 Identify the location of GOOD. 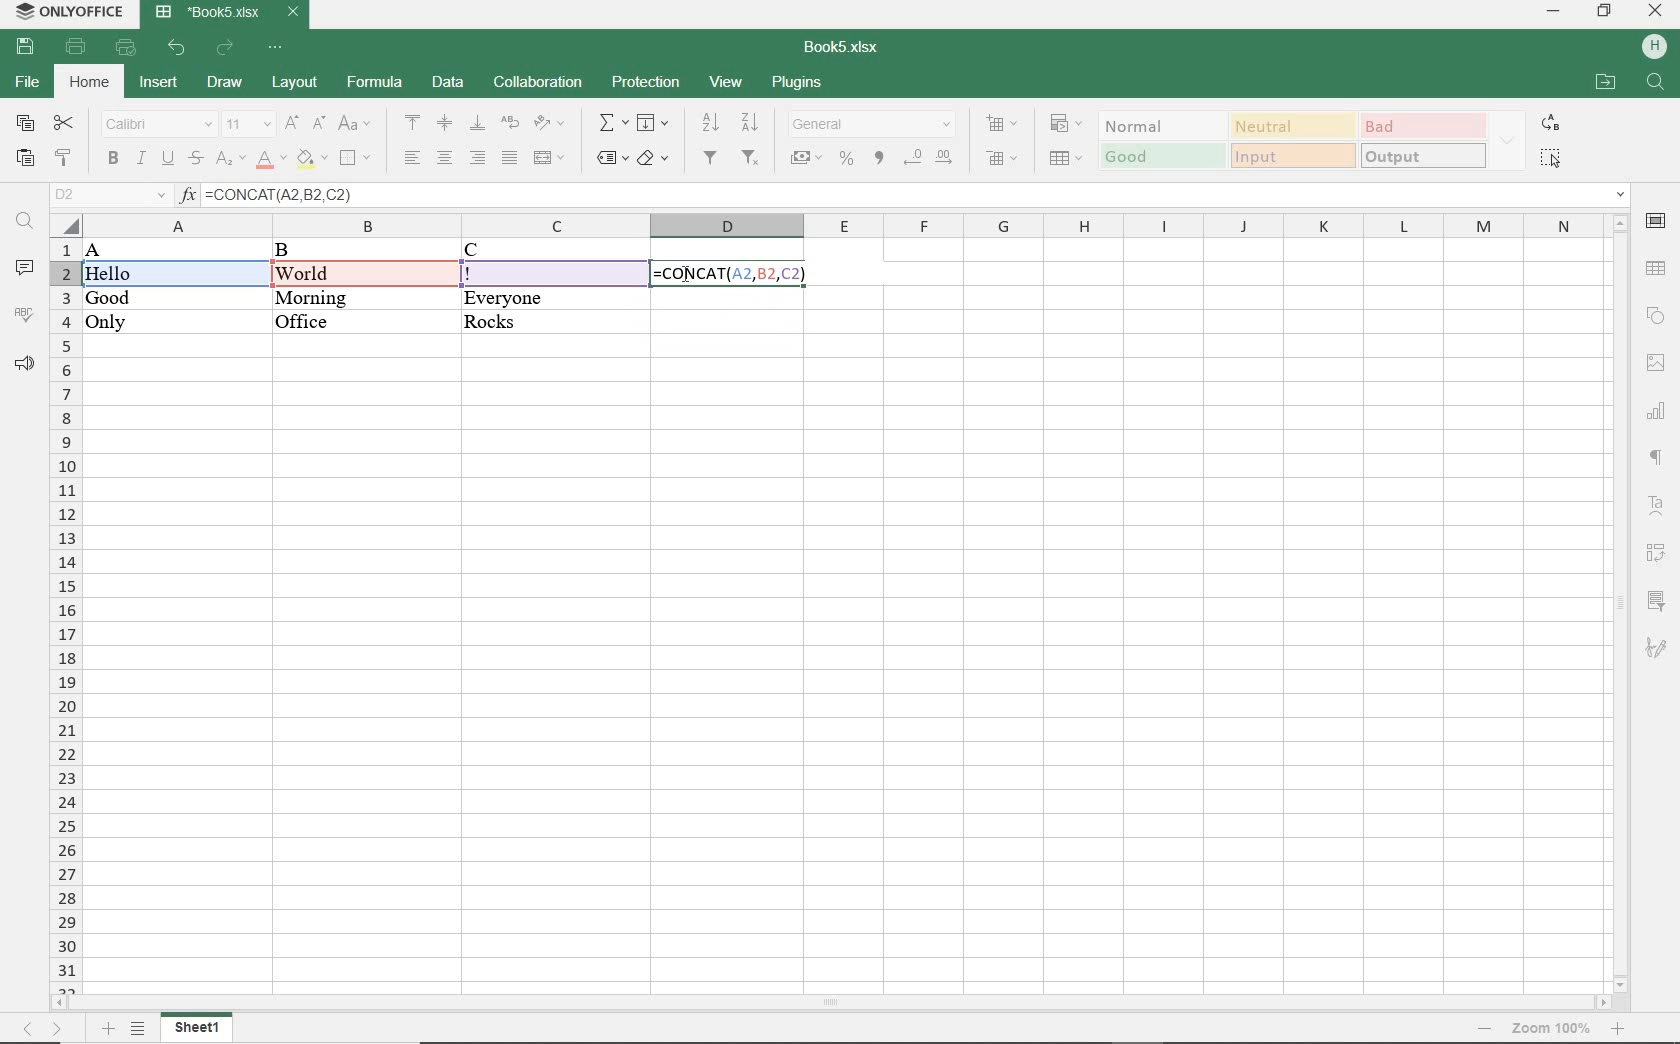
(1159, 155).